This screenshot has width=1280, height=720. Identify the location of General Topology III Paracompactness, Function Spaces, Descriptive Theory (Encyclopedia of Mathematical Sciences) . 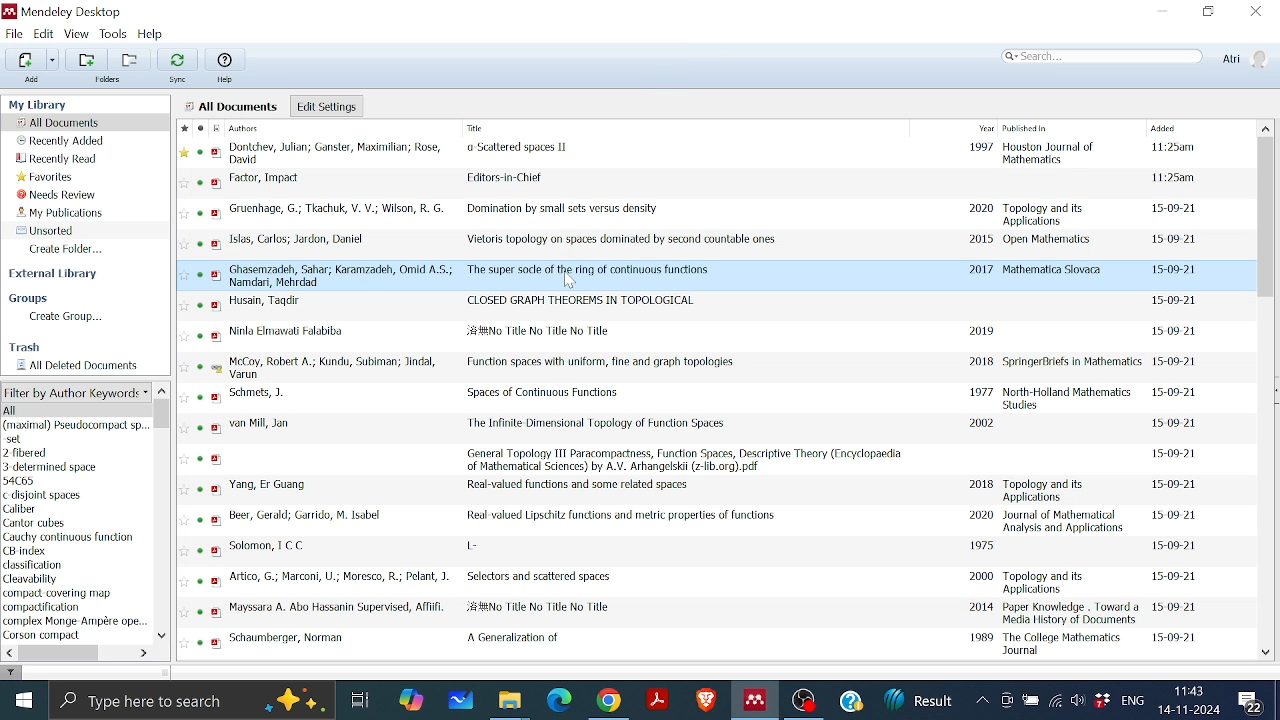
(707, 459).